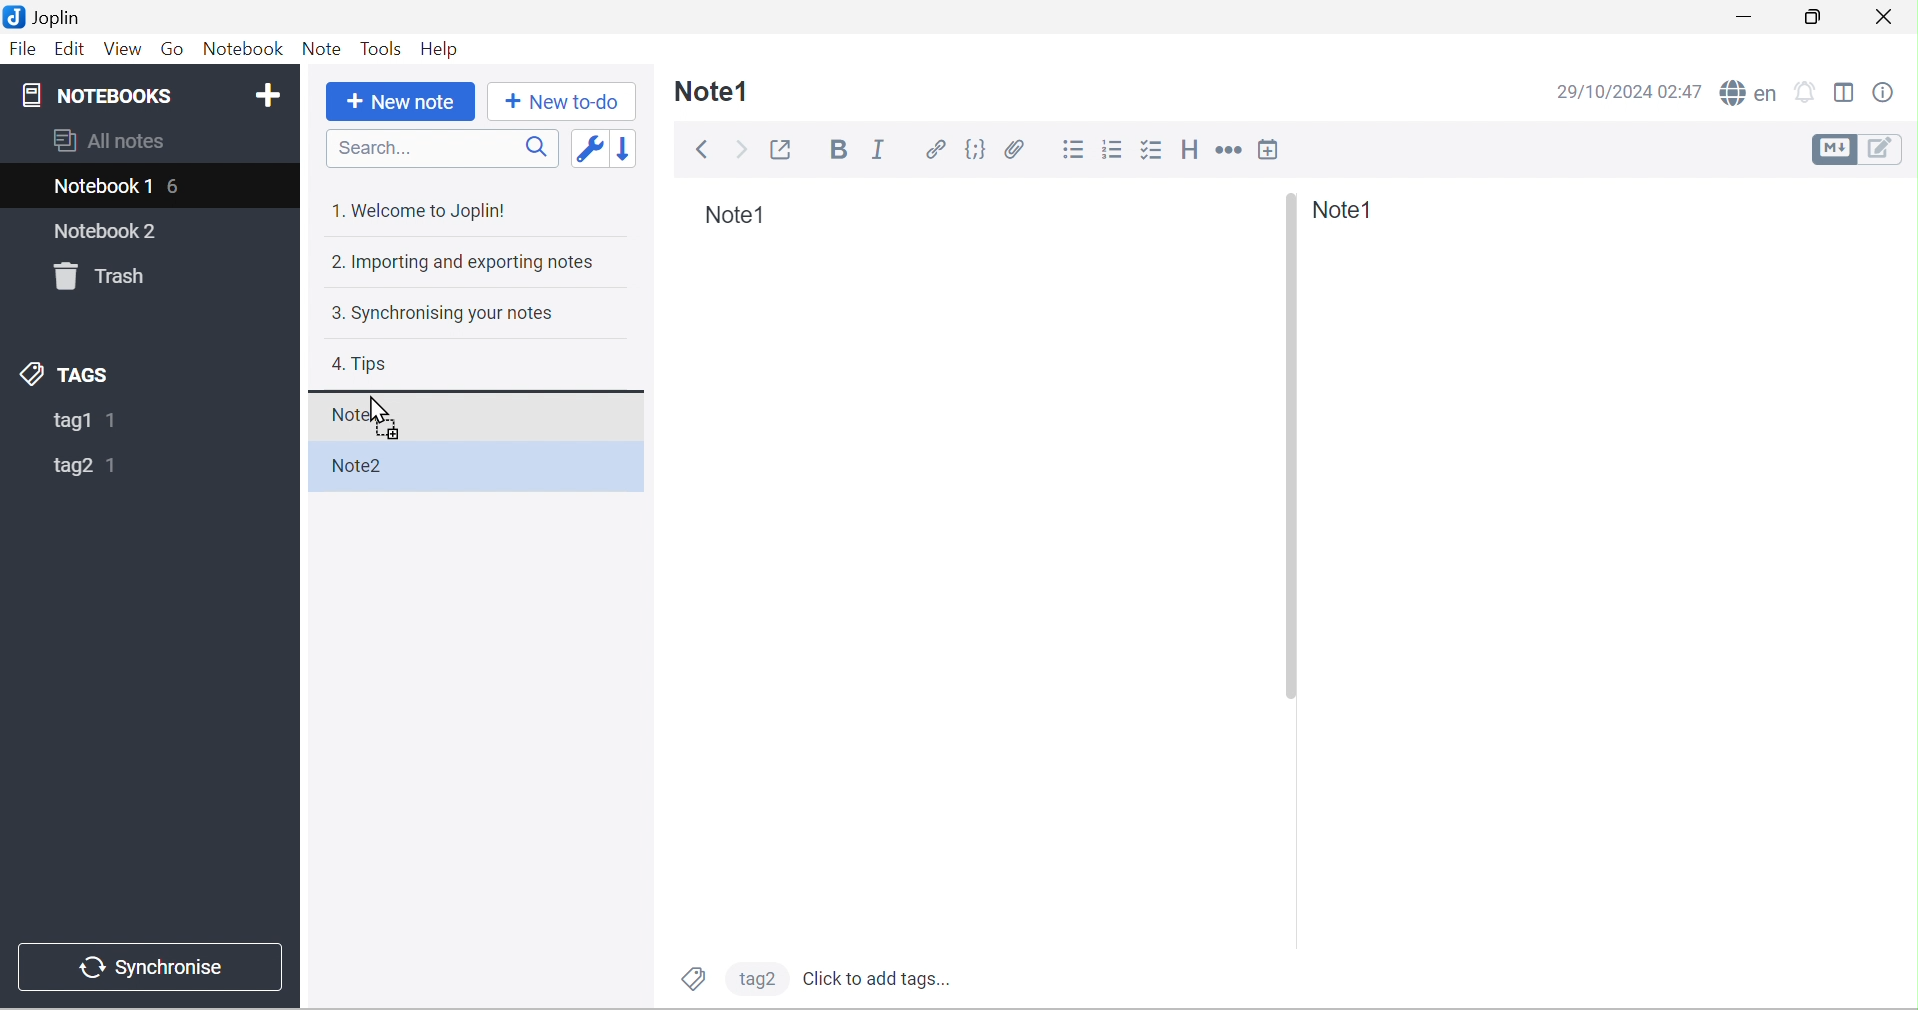 The image size is (1918, 1010). Describe the element at coordinates (562, 104) in the screenshot. I see `+ New to do` at that location.